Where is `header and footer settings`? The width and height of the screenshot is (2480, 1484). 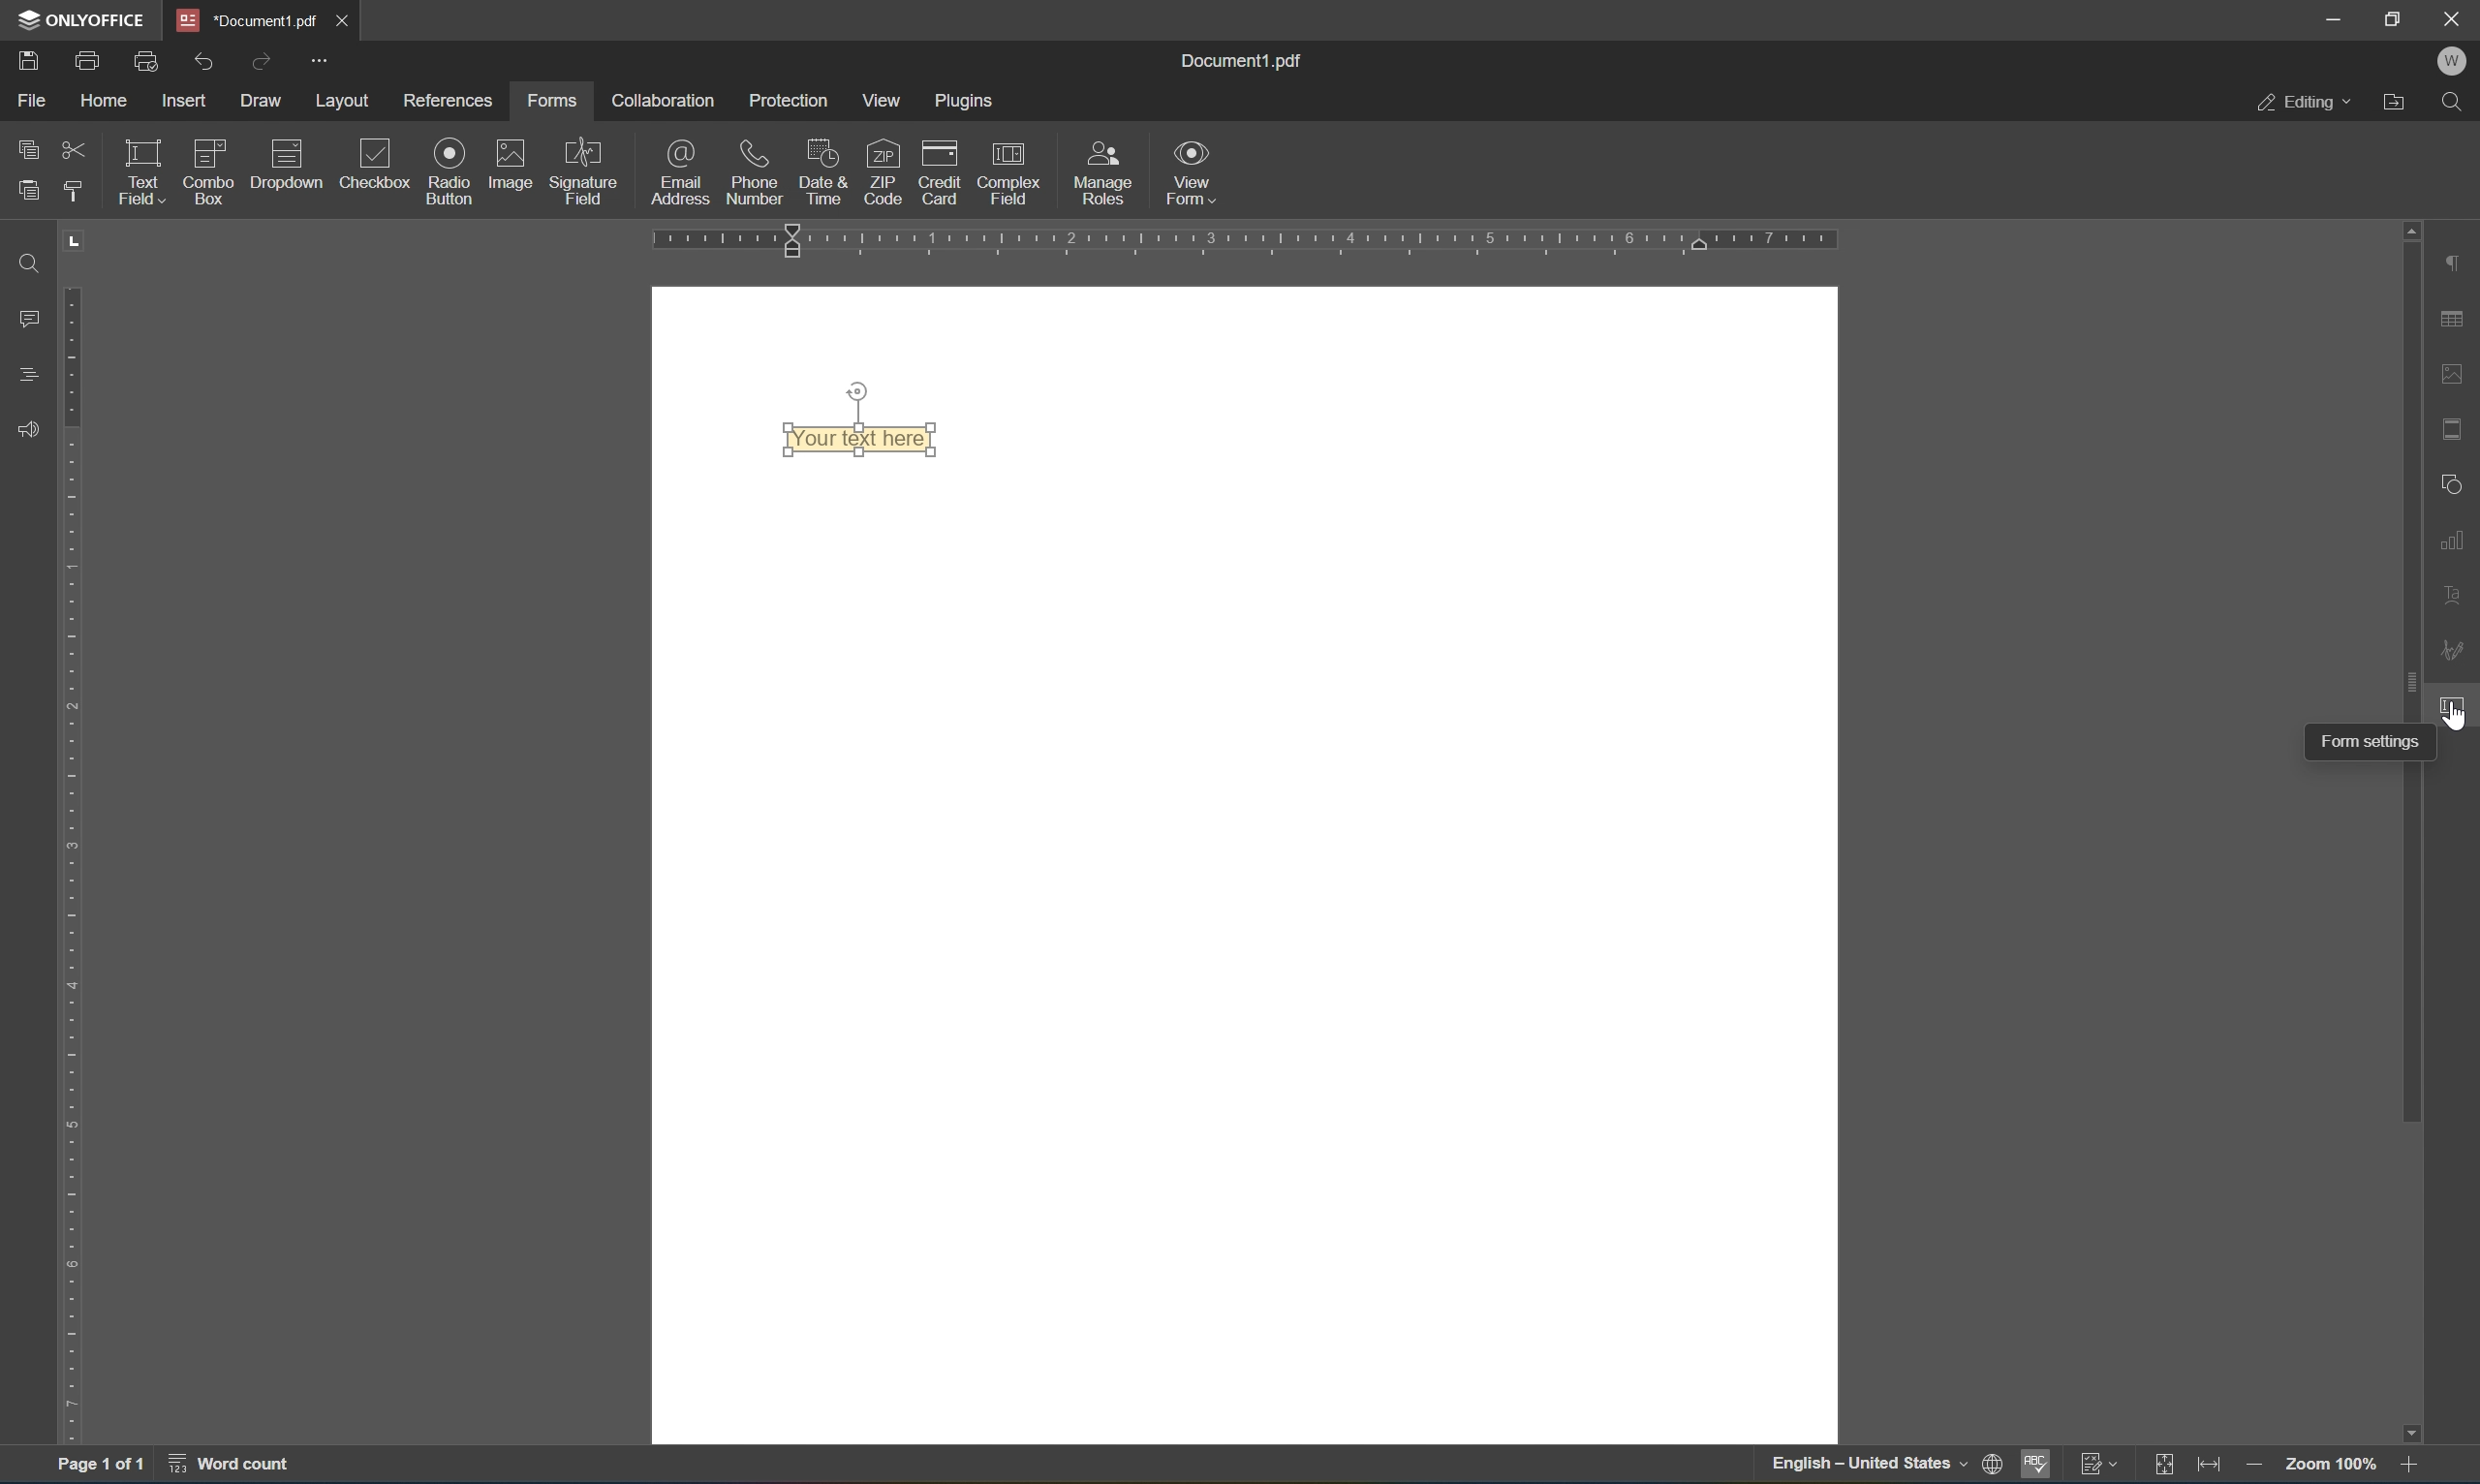
header and footer settings is located at coordinates (2458, 427).